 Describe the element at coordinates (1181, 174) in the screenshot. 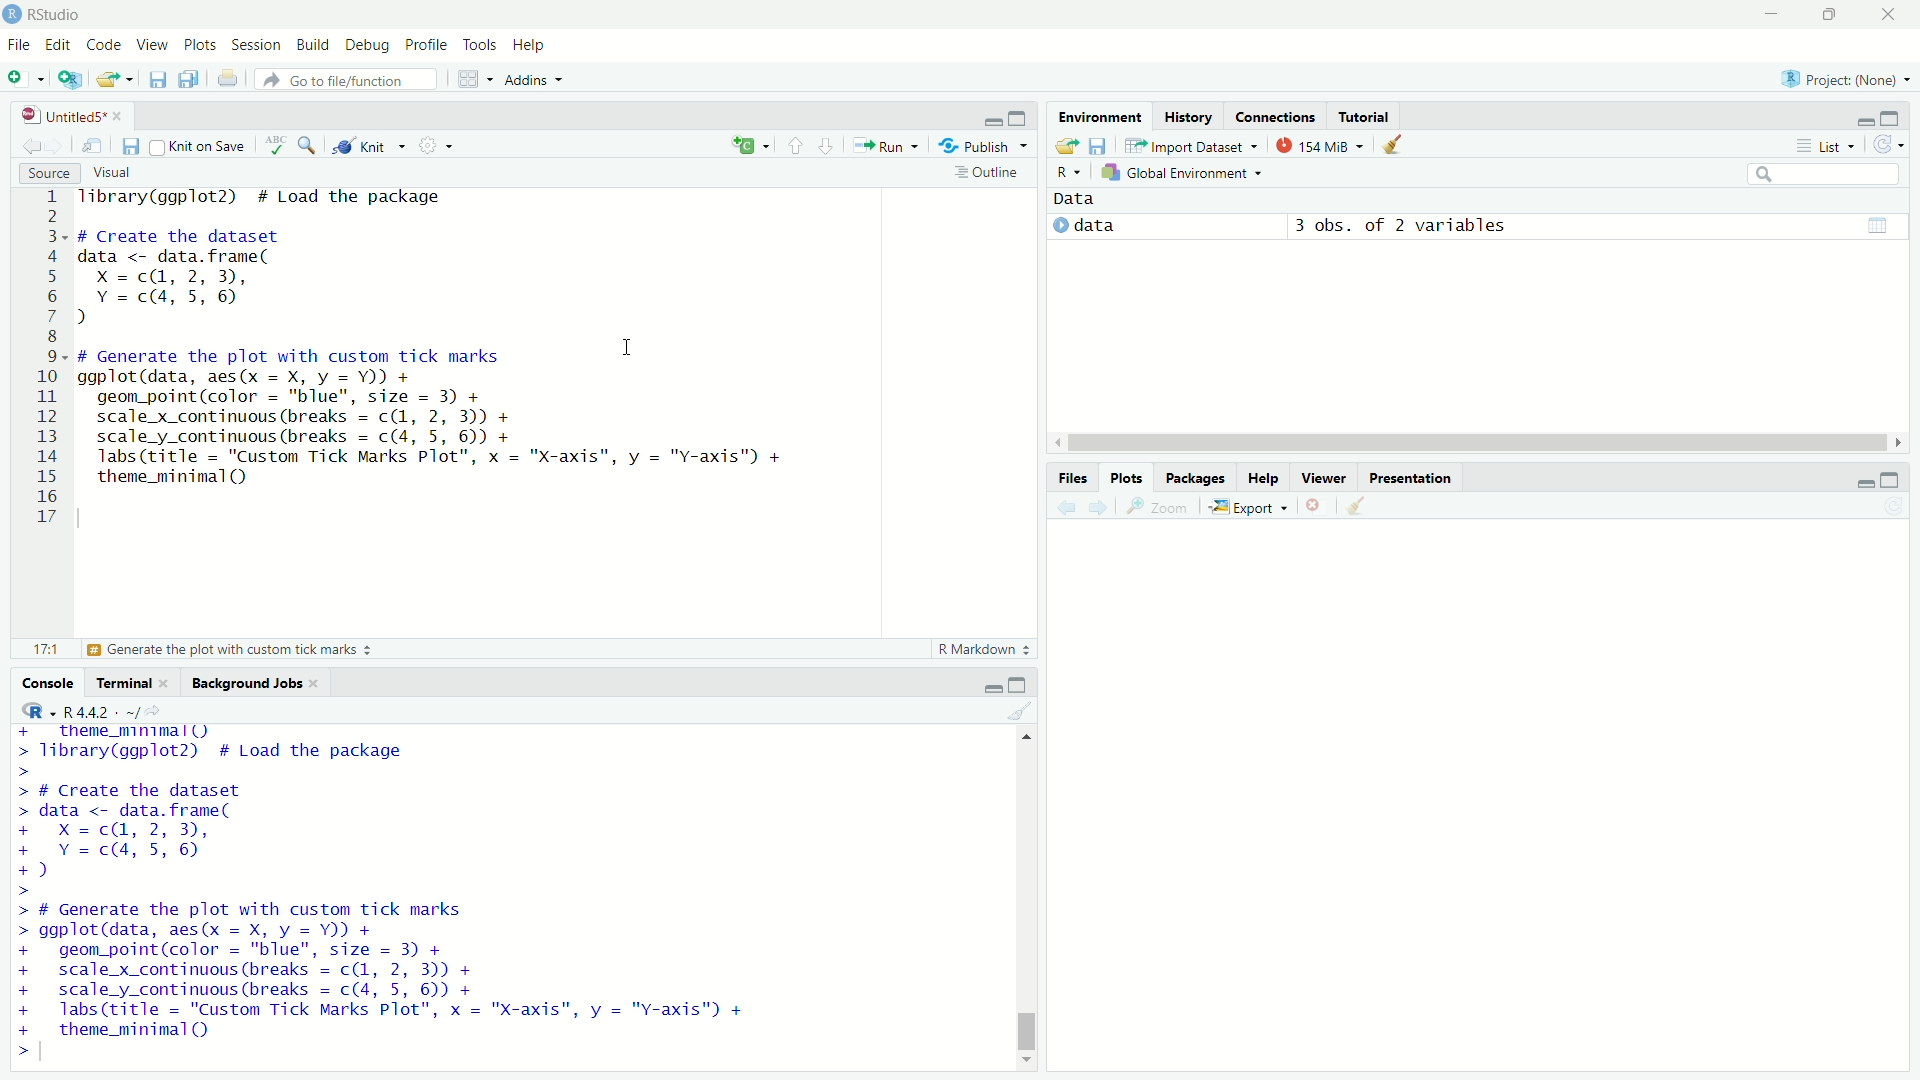

I see `global environment` at that location.